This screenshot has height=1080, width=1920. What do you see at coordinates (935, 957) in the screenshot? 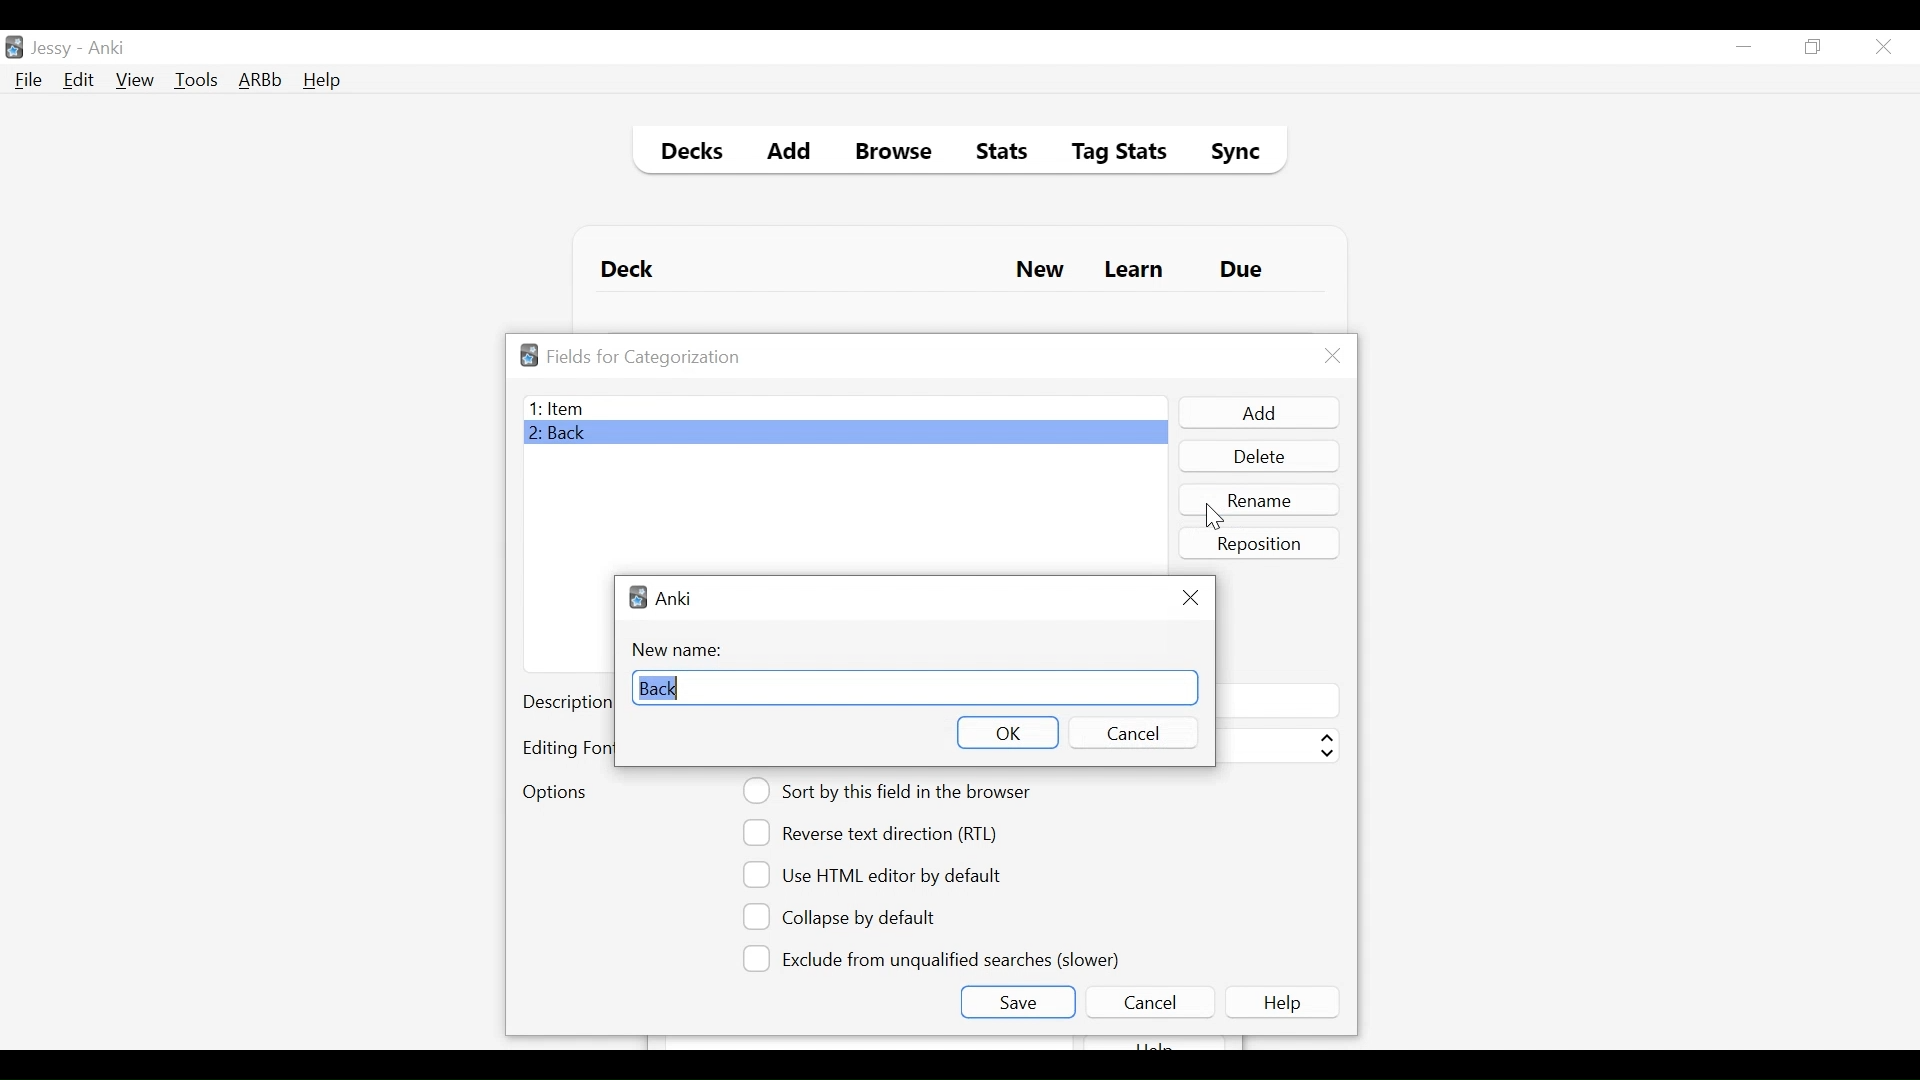
I see `(un)select Exclude from unqualified searches` at bounding box center [935, 957].